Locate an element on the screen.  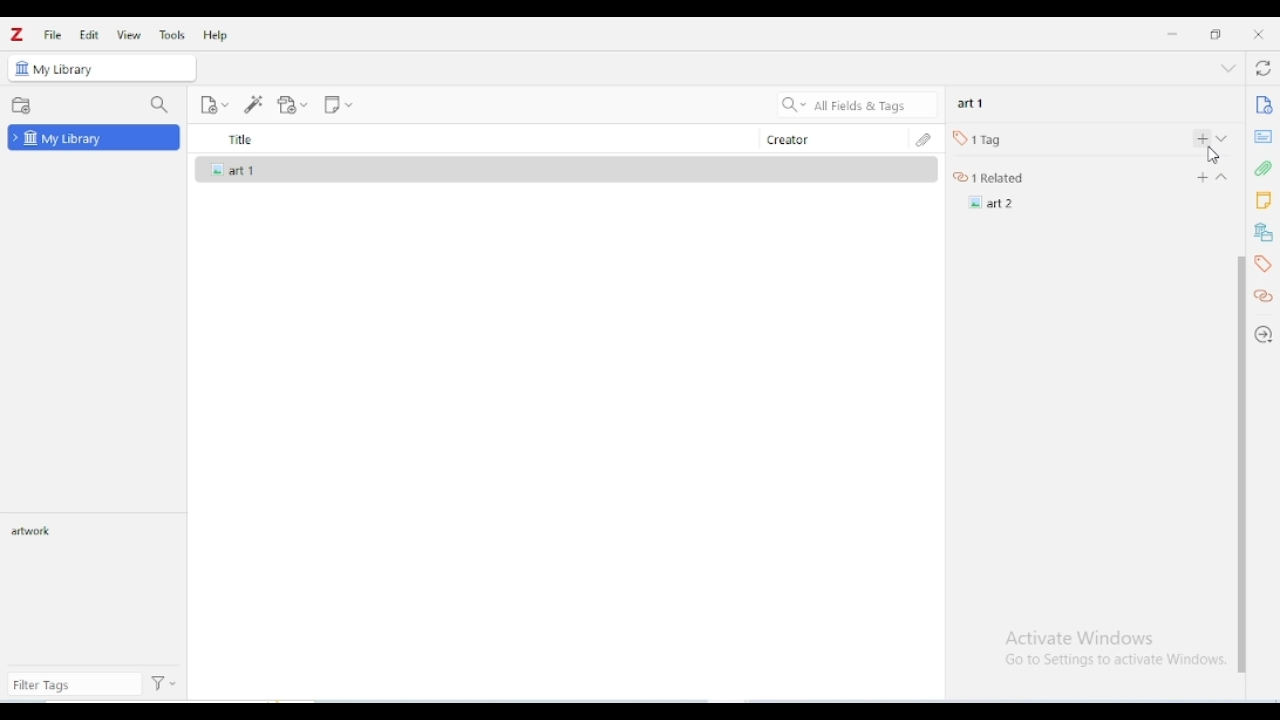
close is located at coordinates (1258, 35).